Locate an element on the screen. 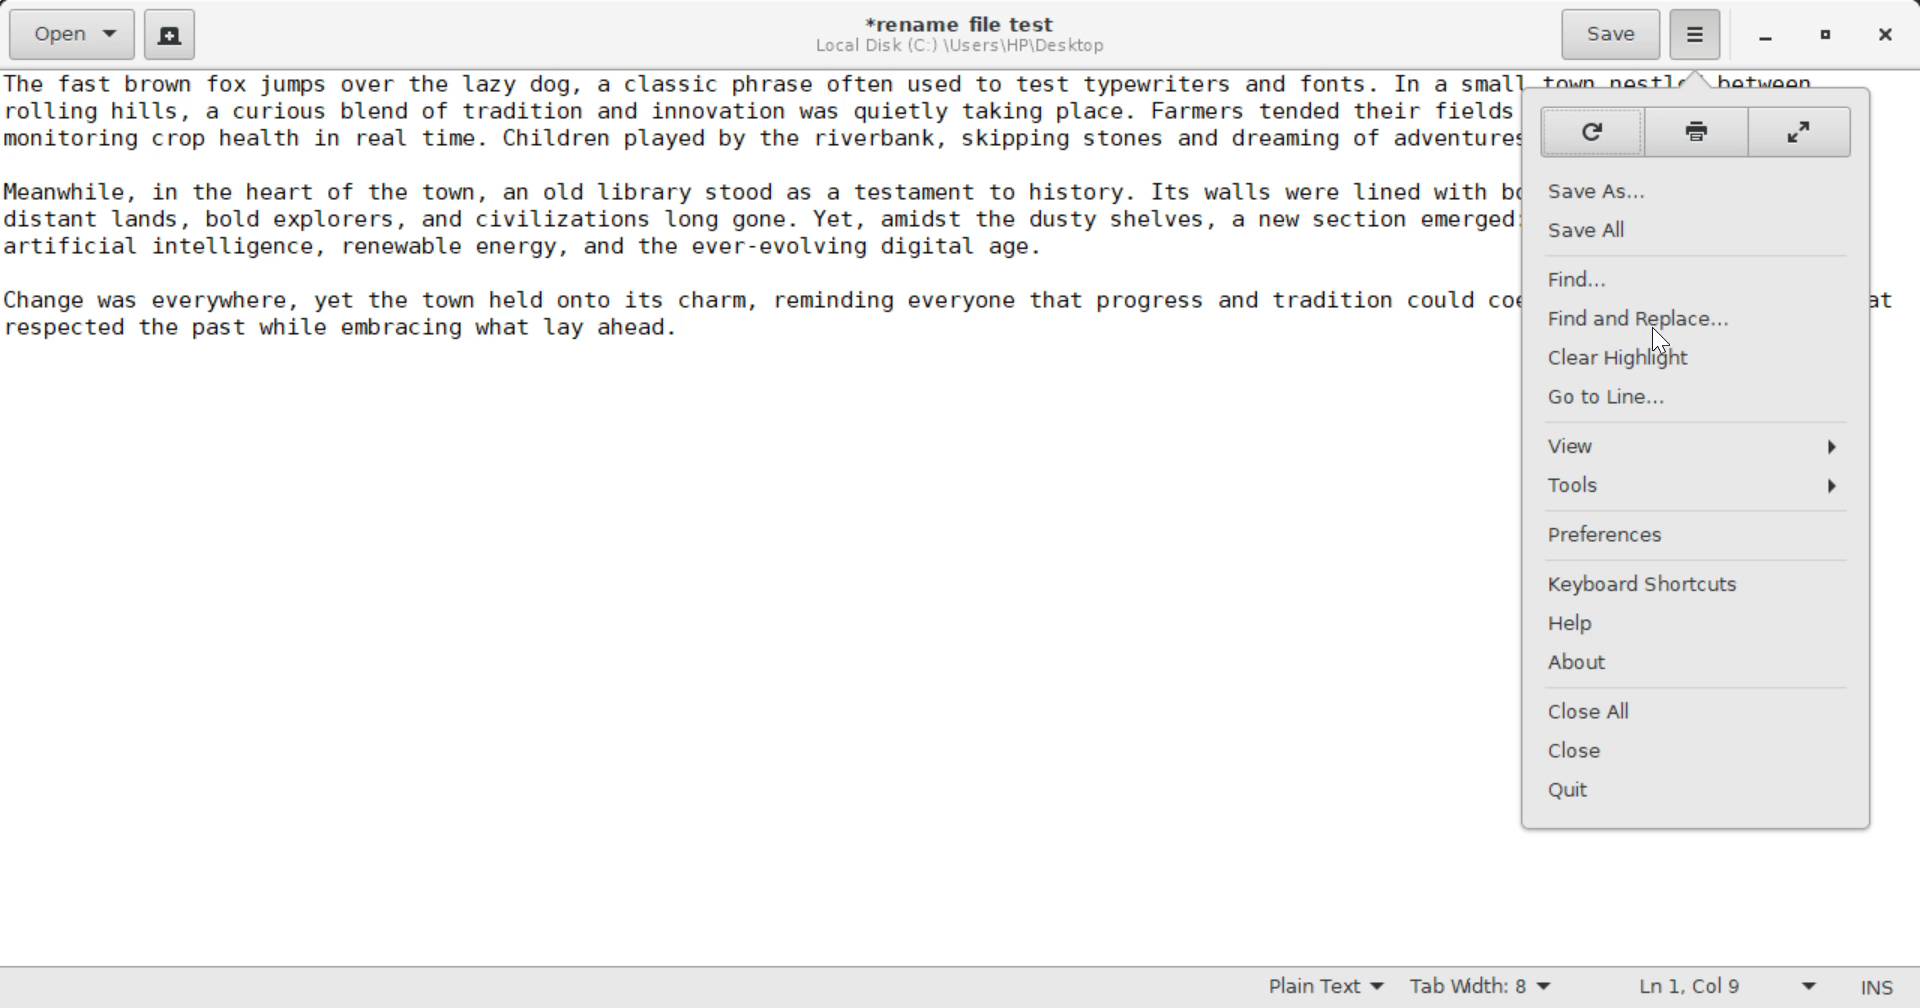 This screenshot has width=1920, height=1008. Clear Highlight is located at coordinates (1696, 362).